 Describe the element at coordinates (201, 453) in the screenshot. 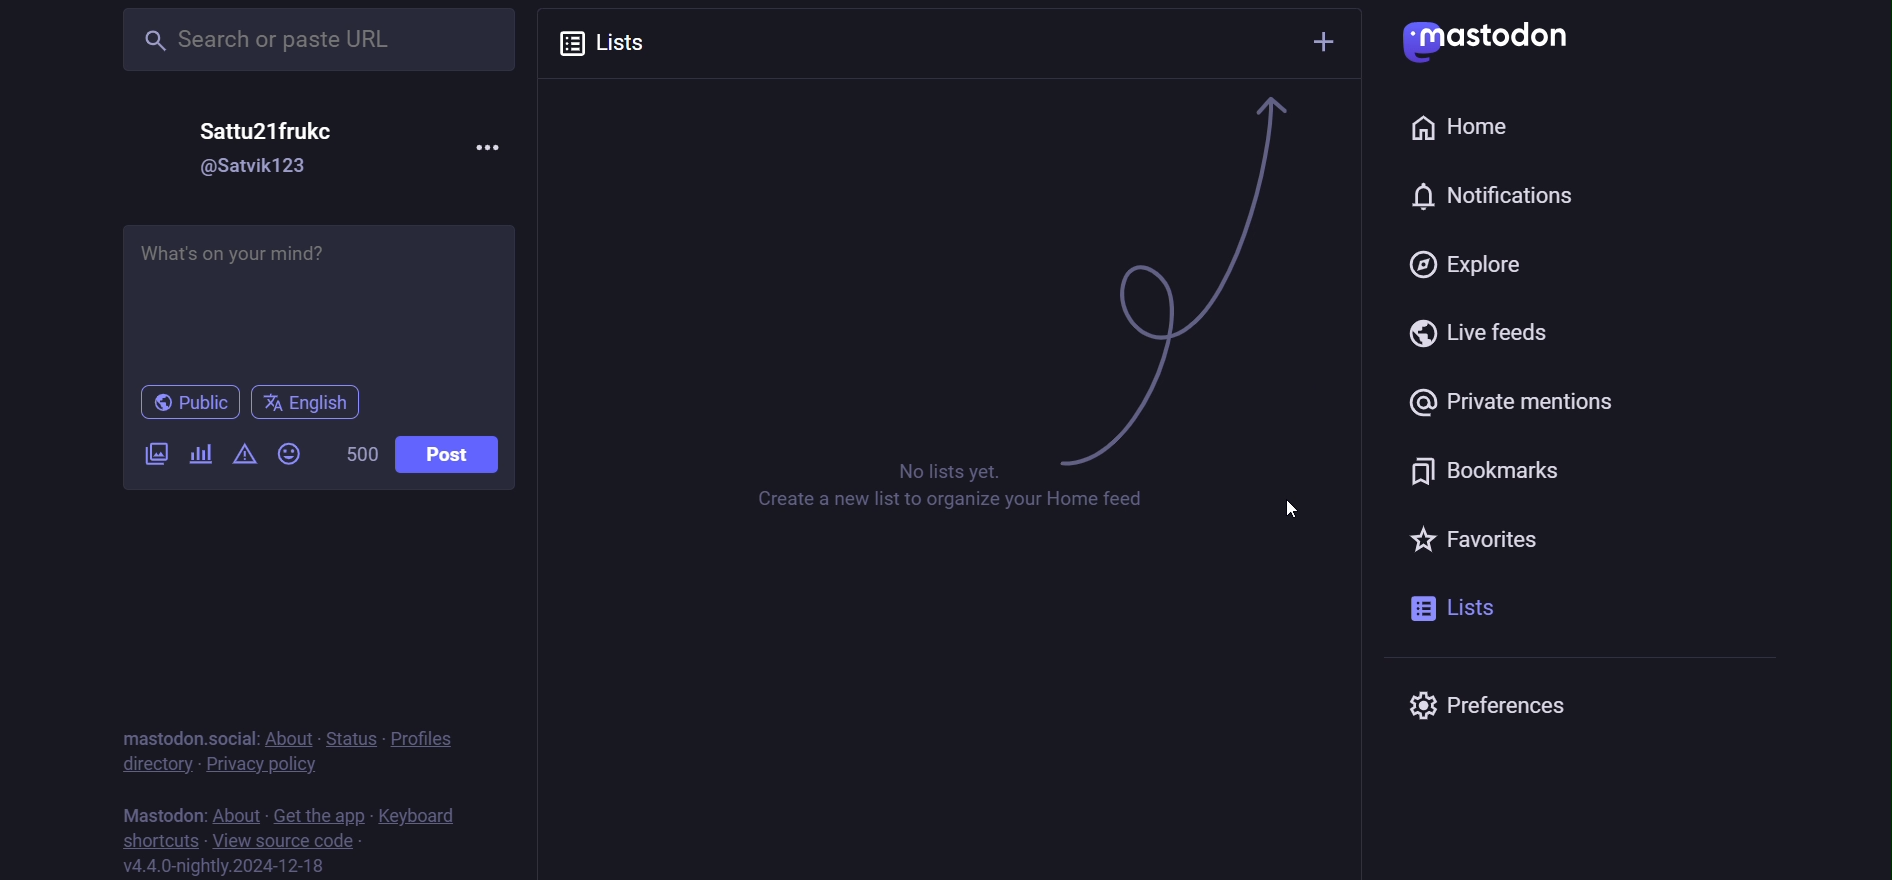

I see `poll` at that location.